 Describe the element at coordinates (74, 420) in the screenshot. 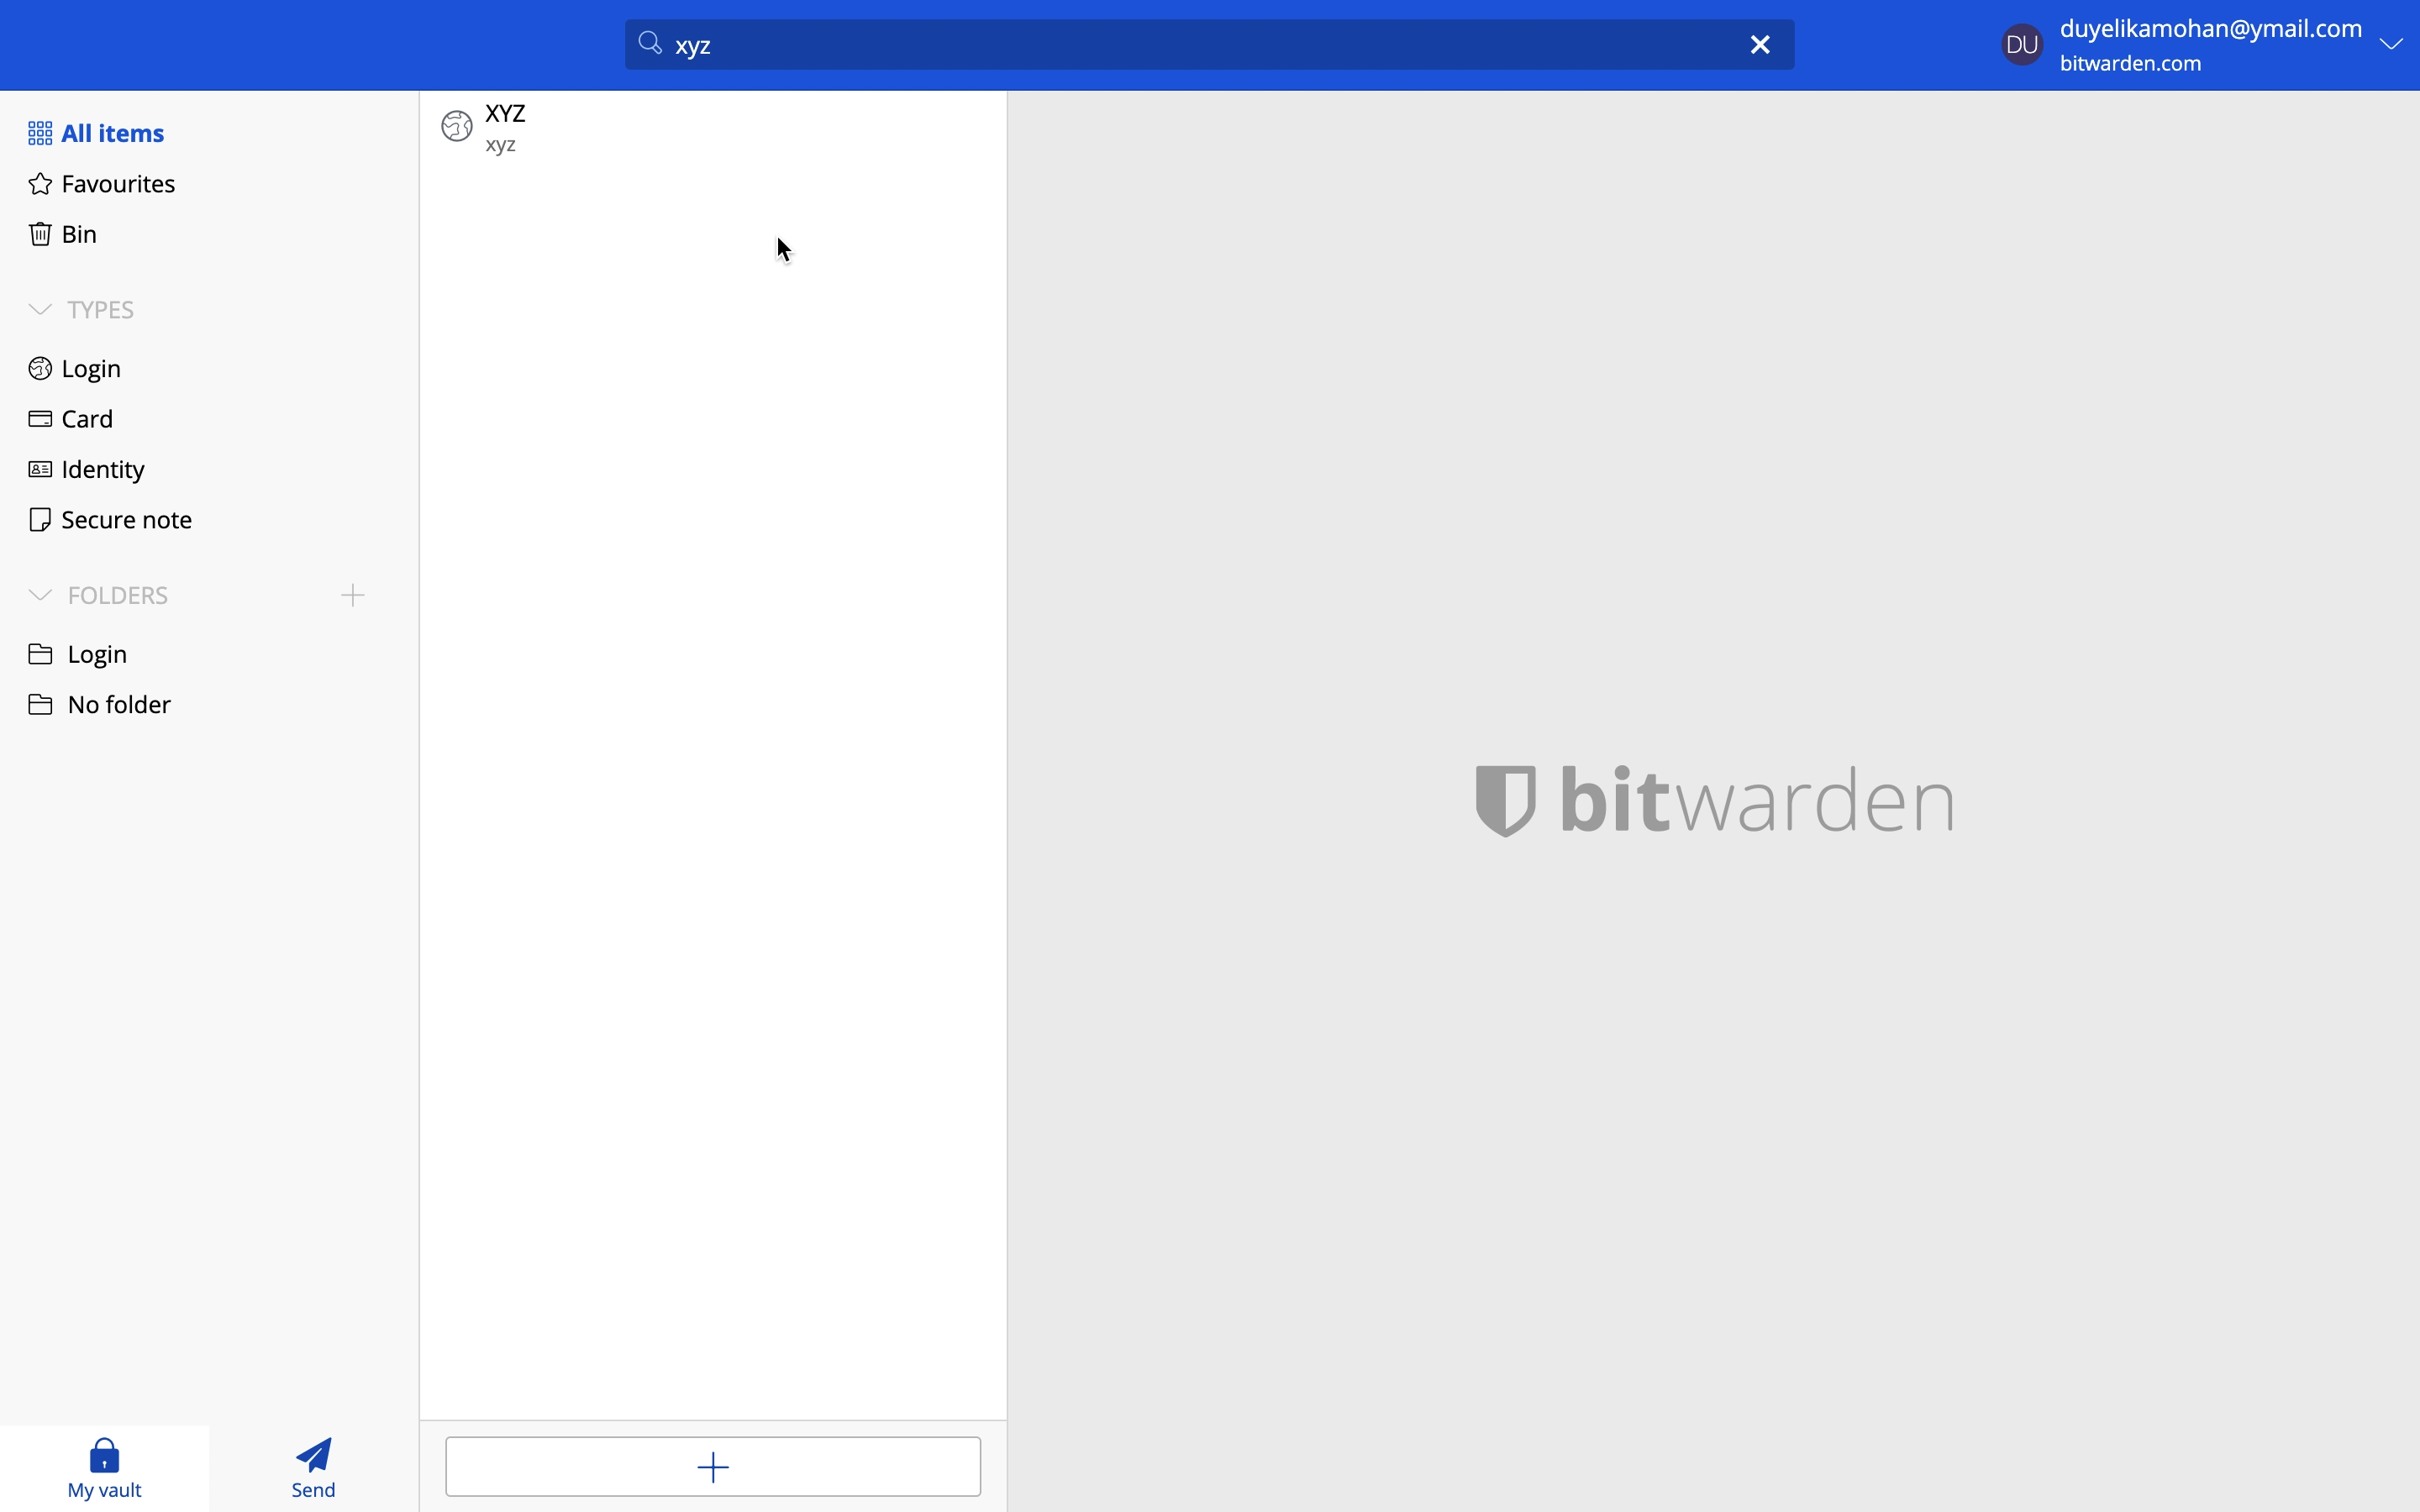

I see `card` at that location.